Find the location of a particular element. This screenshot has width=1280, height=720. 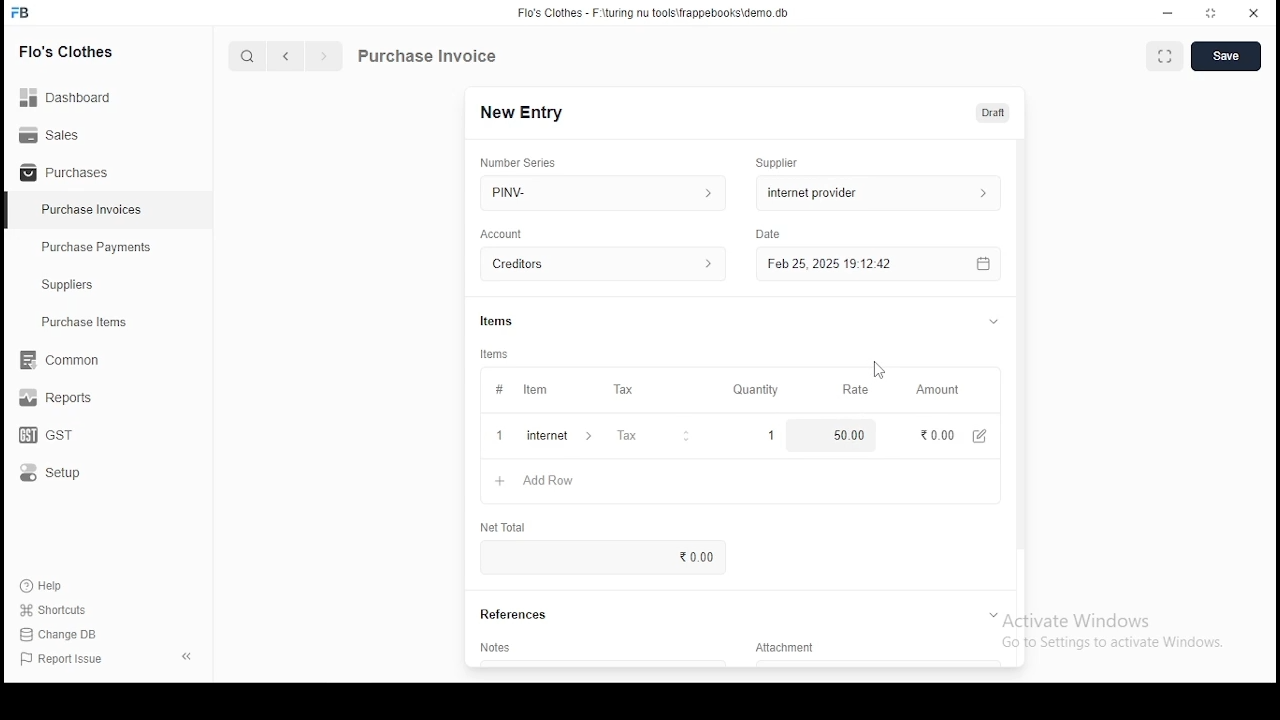

close window is located at coordinates (1254, 11).